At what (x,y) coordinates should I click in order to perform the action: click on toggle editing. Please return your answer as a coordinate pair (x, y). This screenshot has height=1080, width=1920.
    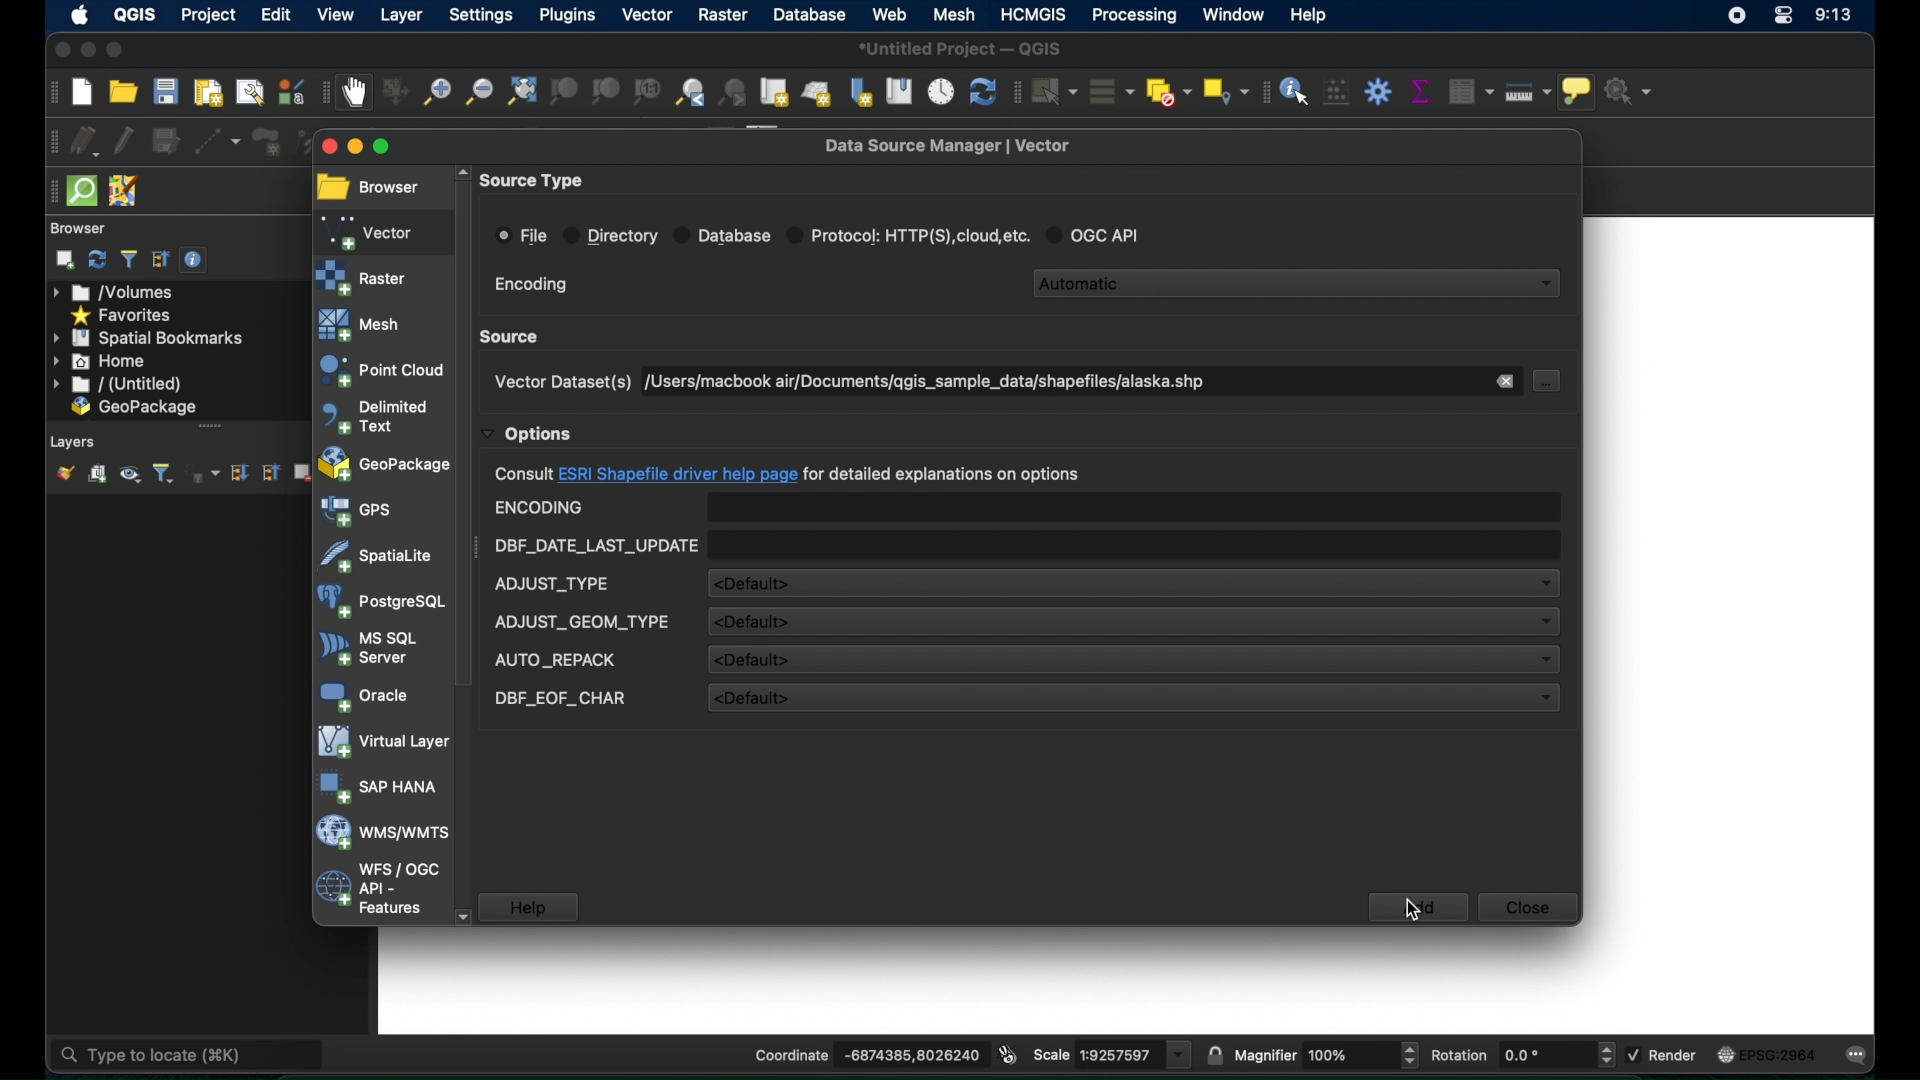
    Looking at the image, I should click on (122, 139).